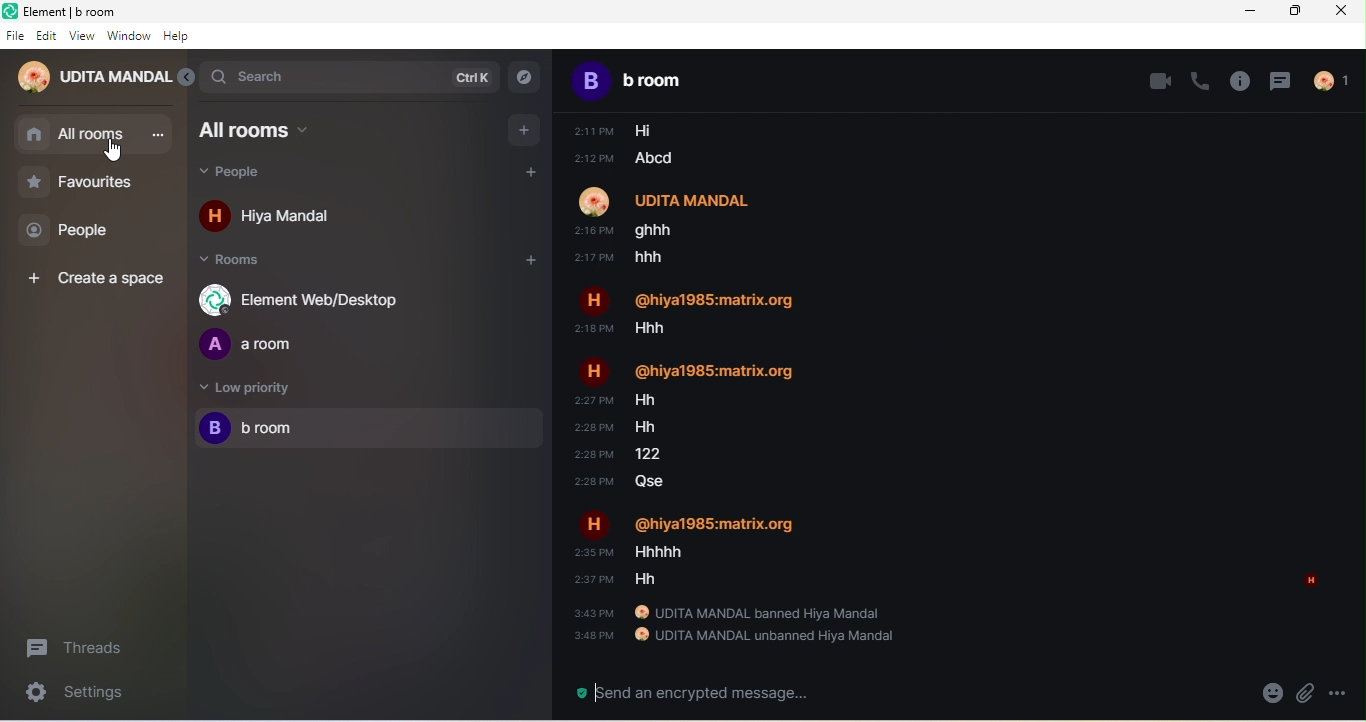 This screenshot has width=1366, height=722. I want to click on settings, so click(66, 694).